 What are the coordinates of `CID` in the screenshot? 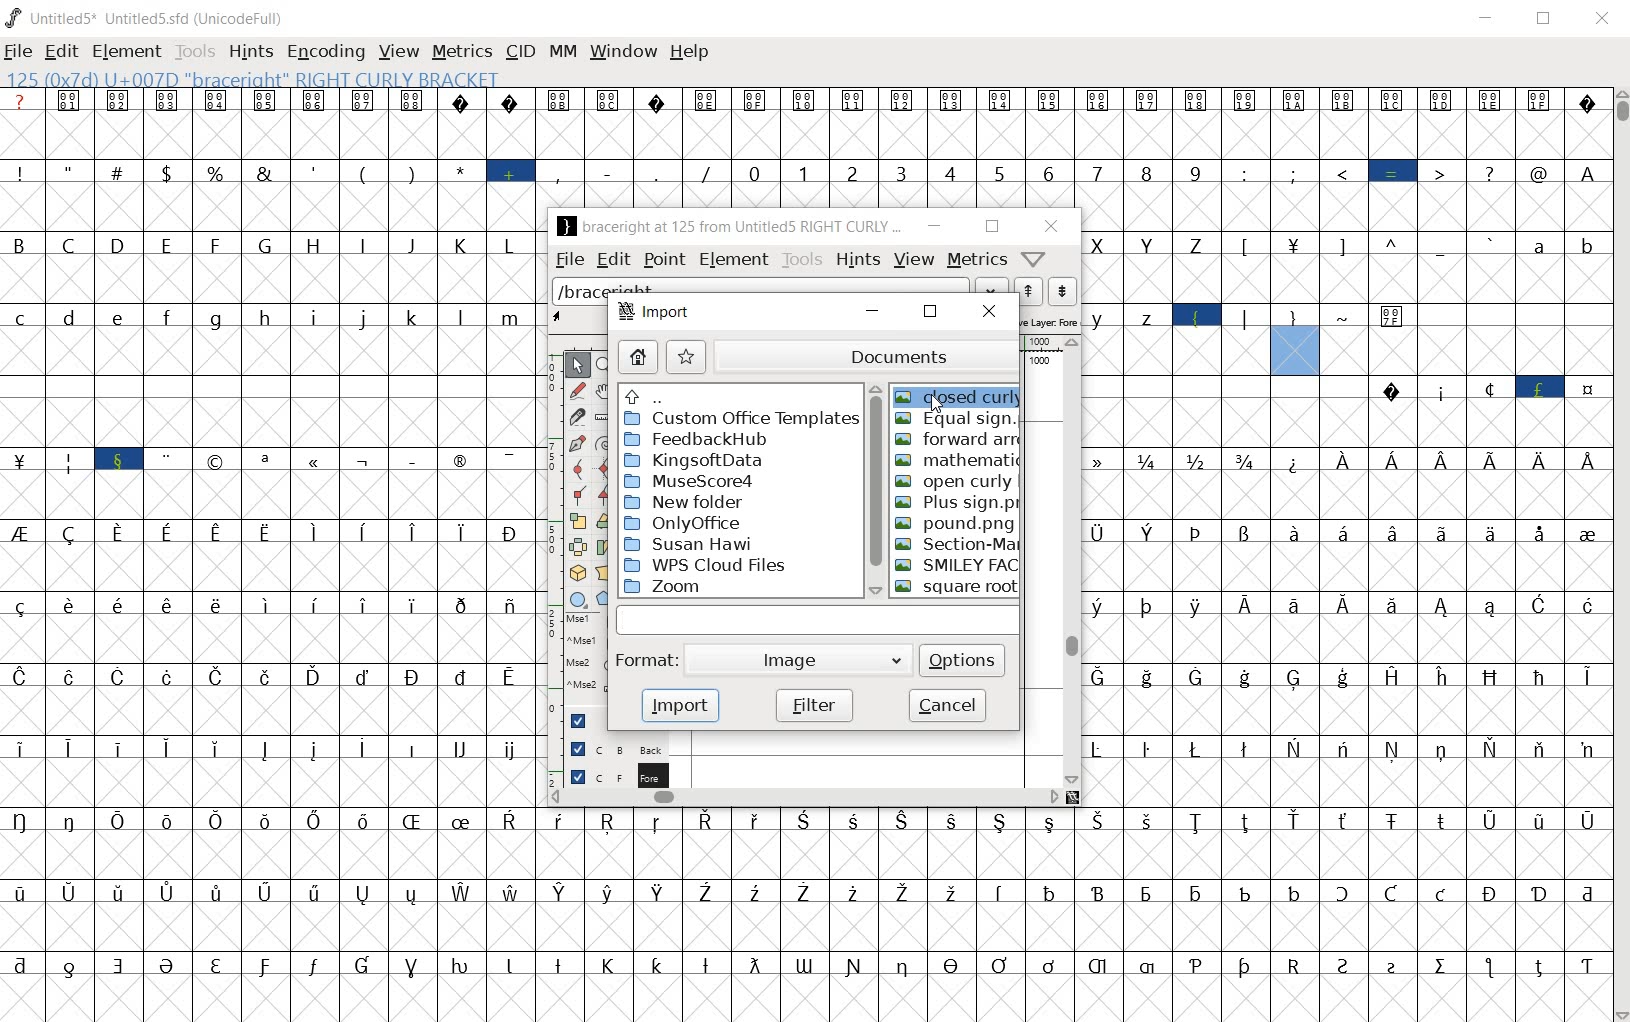 It's located at (520, 52).